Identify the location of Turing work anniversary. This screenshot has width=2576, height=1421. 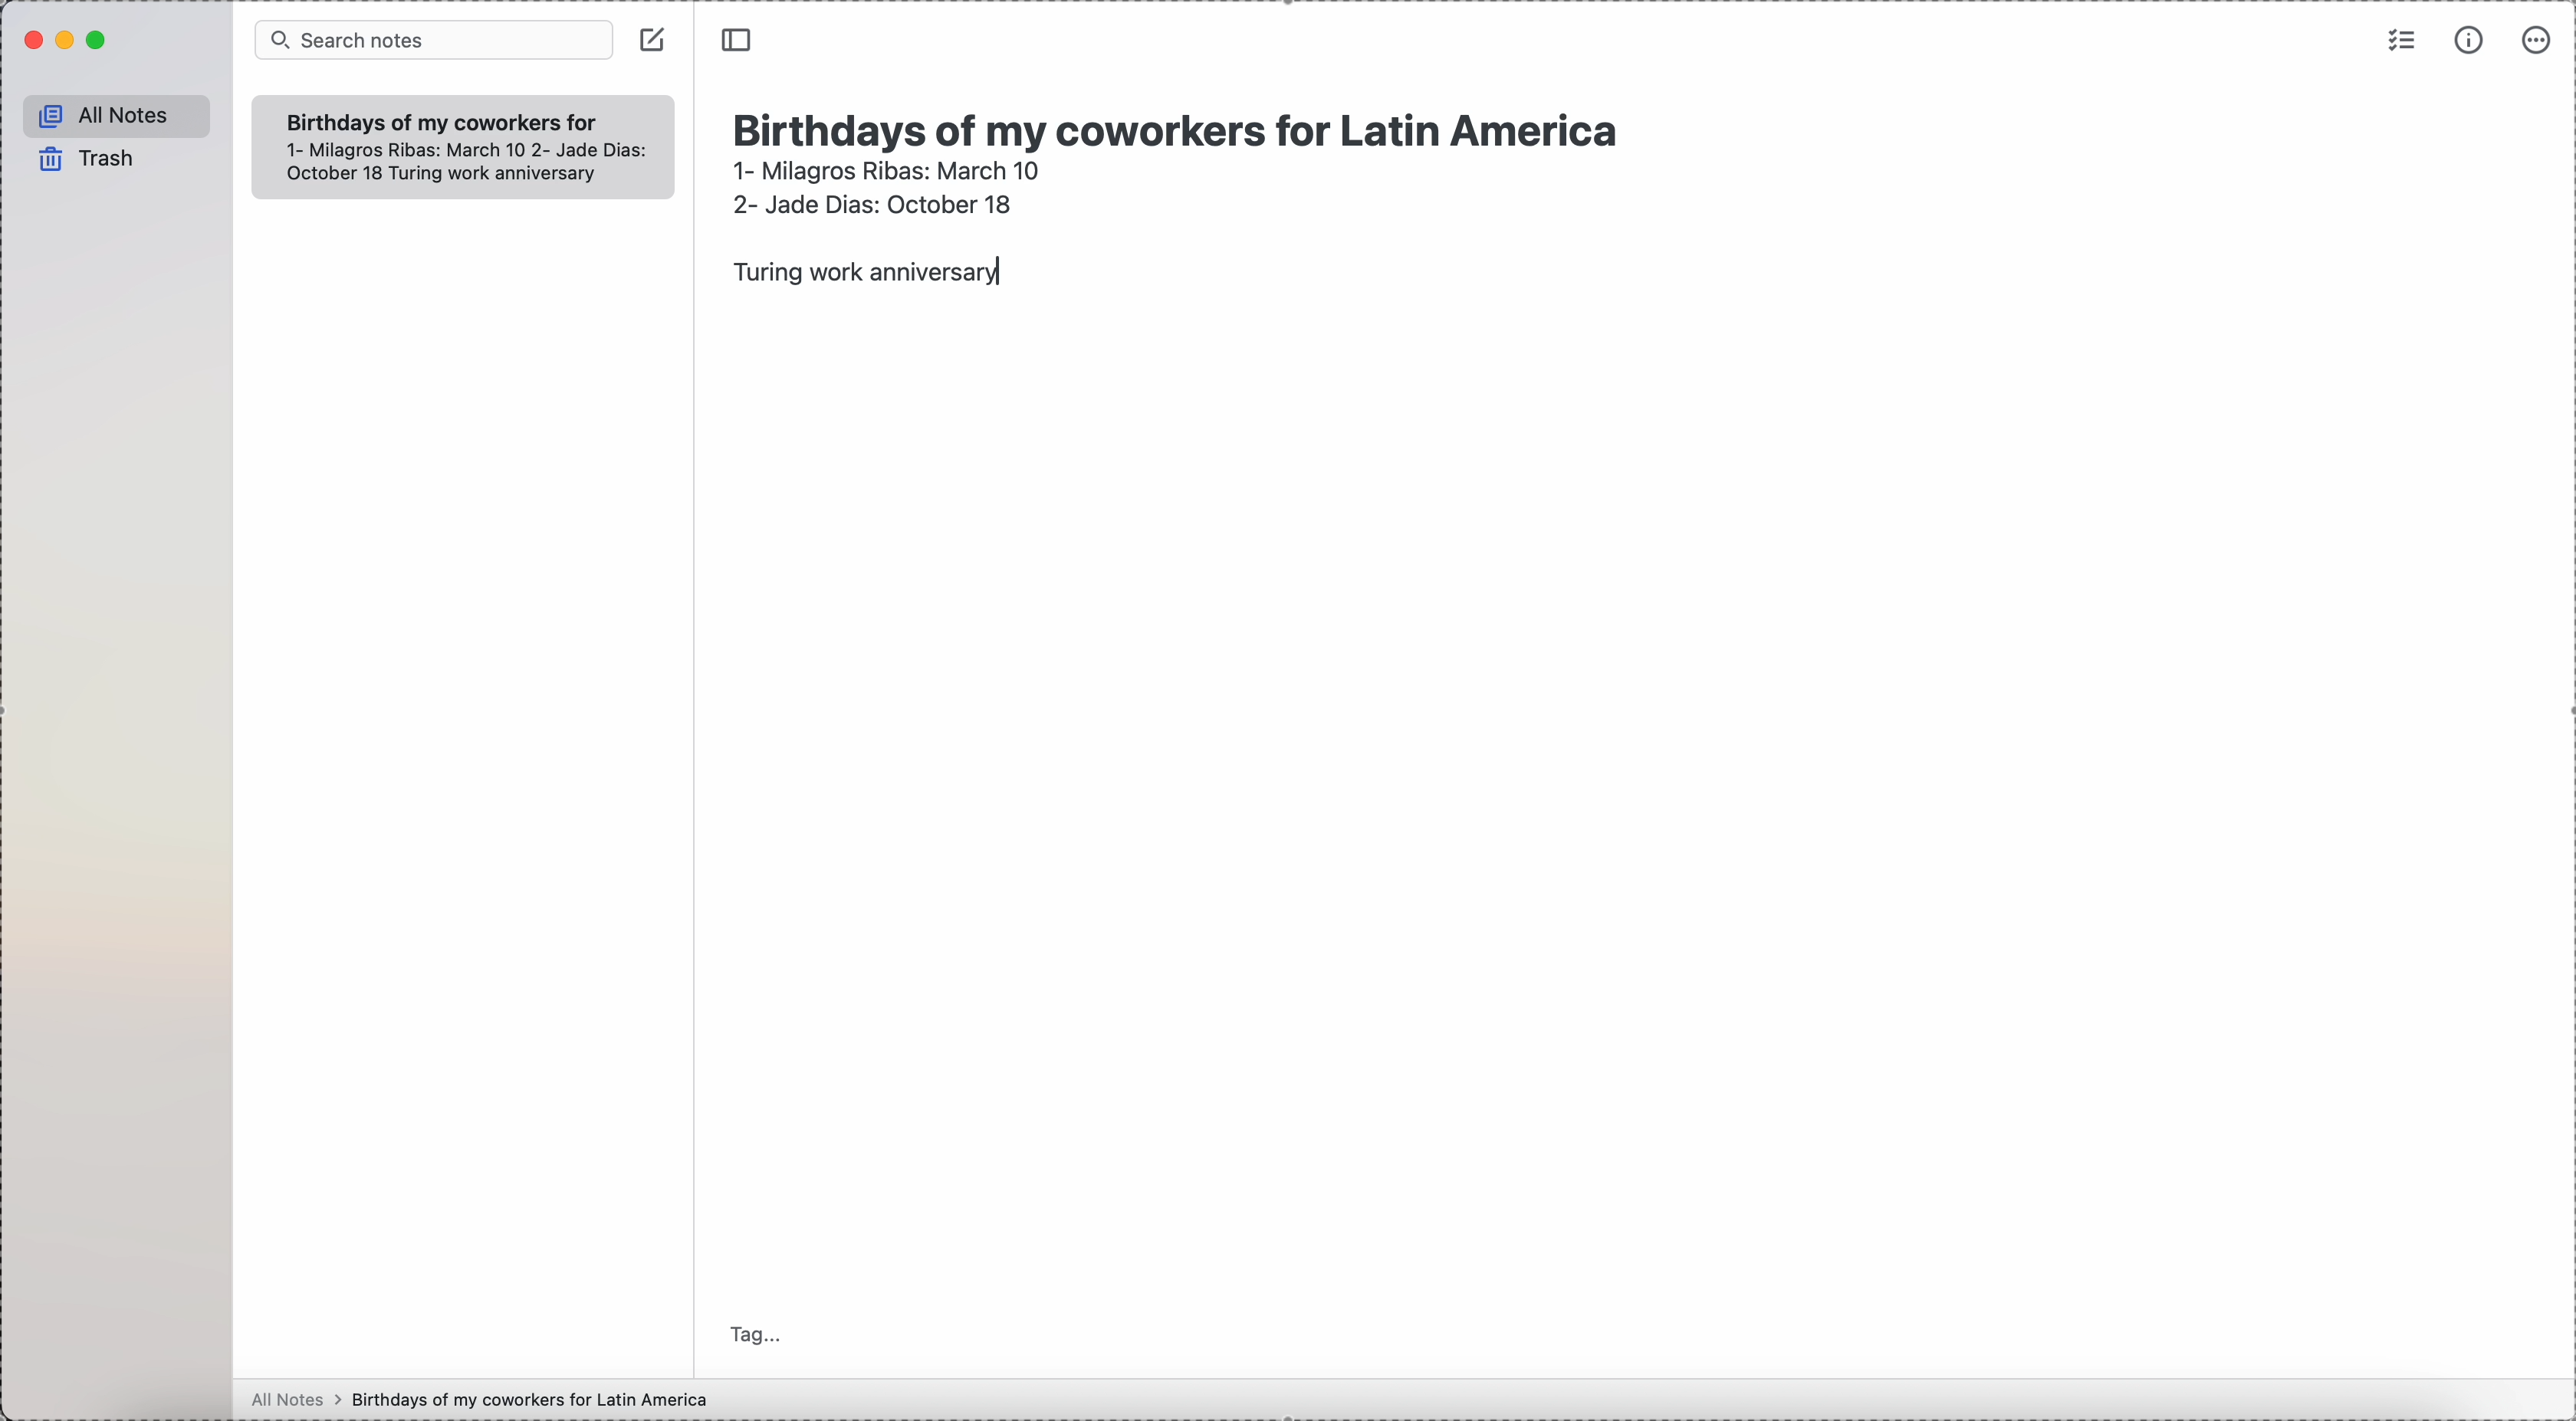
(860, 274).